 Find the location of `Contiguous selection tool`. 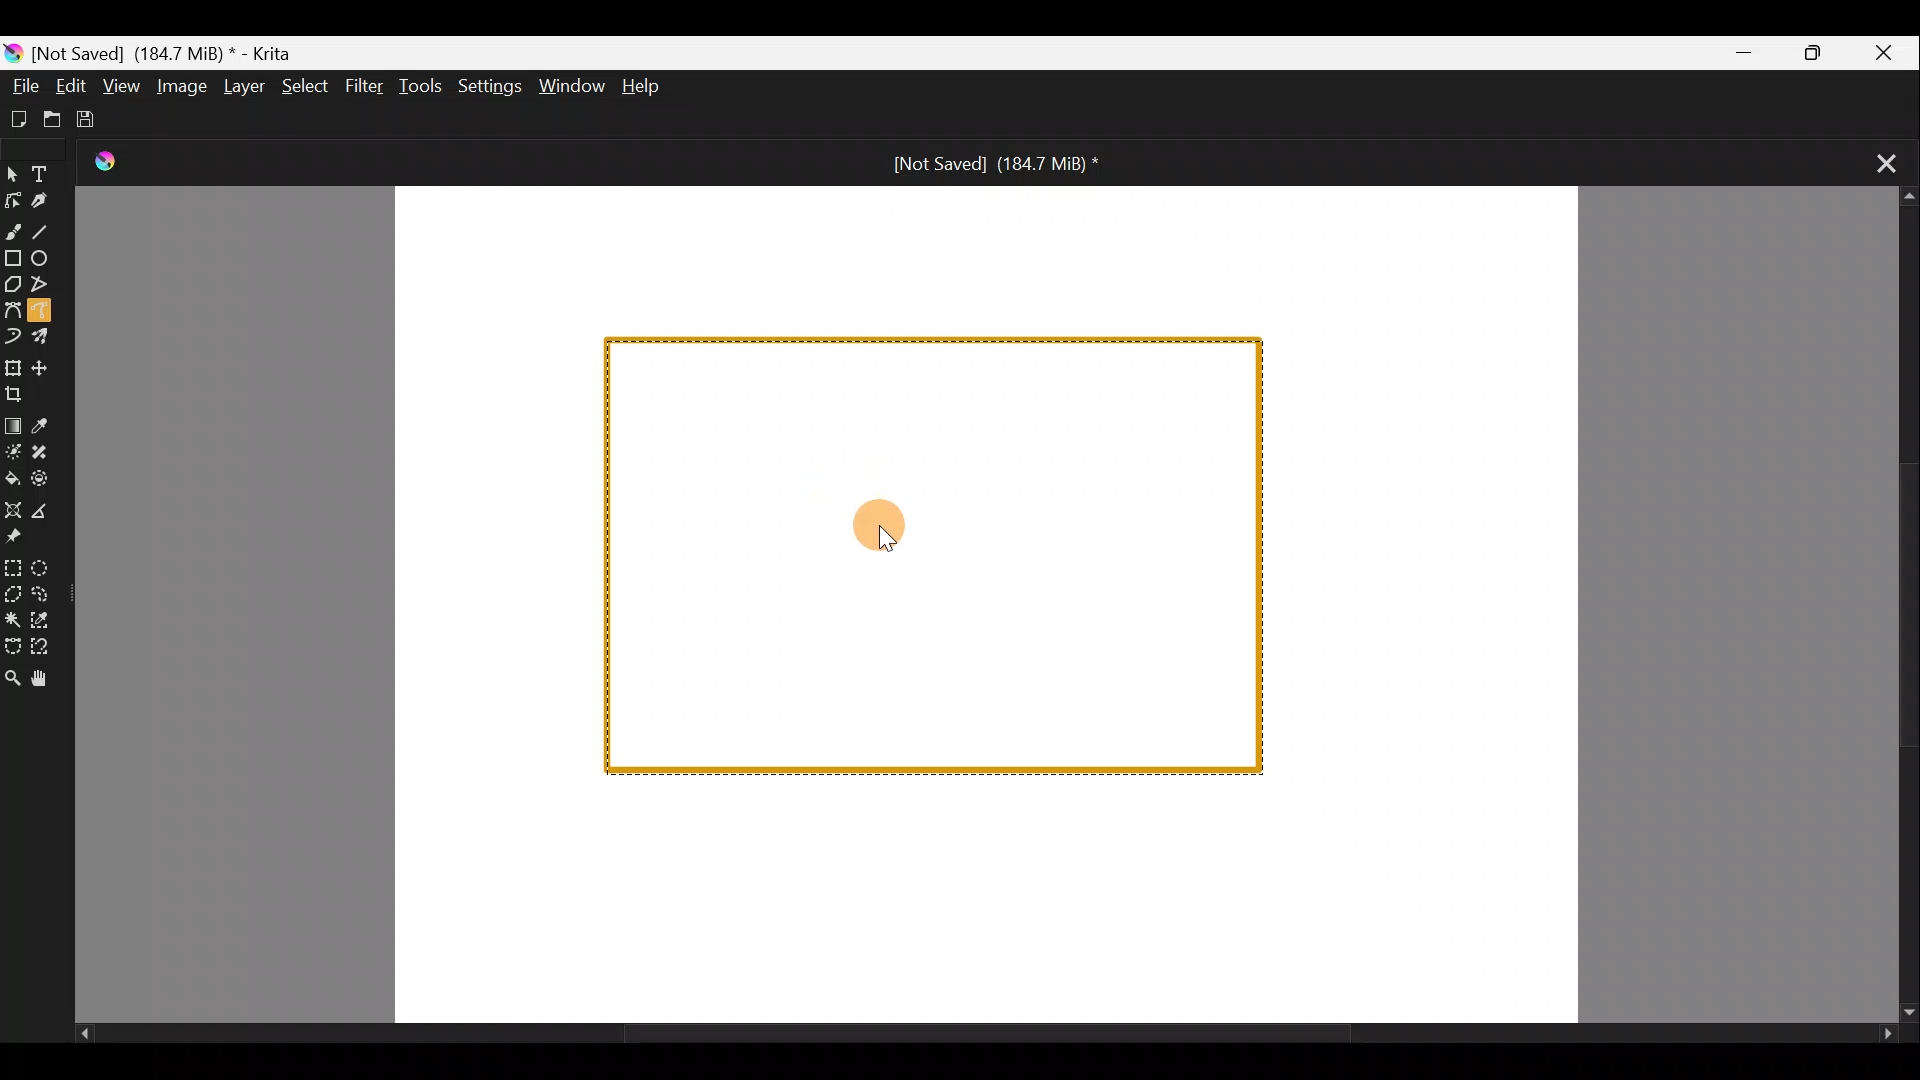

Contiguous selection tool is located at coordinates (12, 616).